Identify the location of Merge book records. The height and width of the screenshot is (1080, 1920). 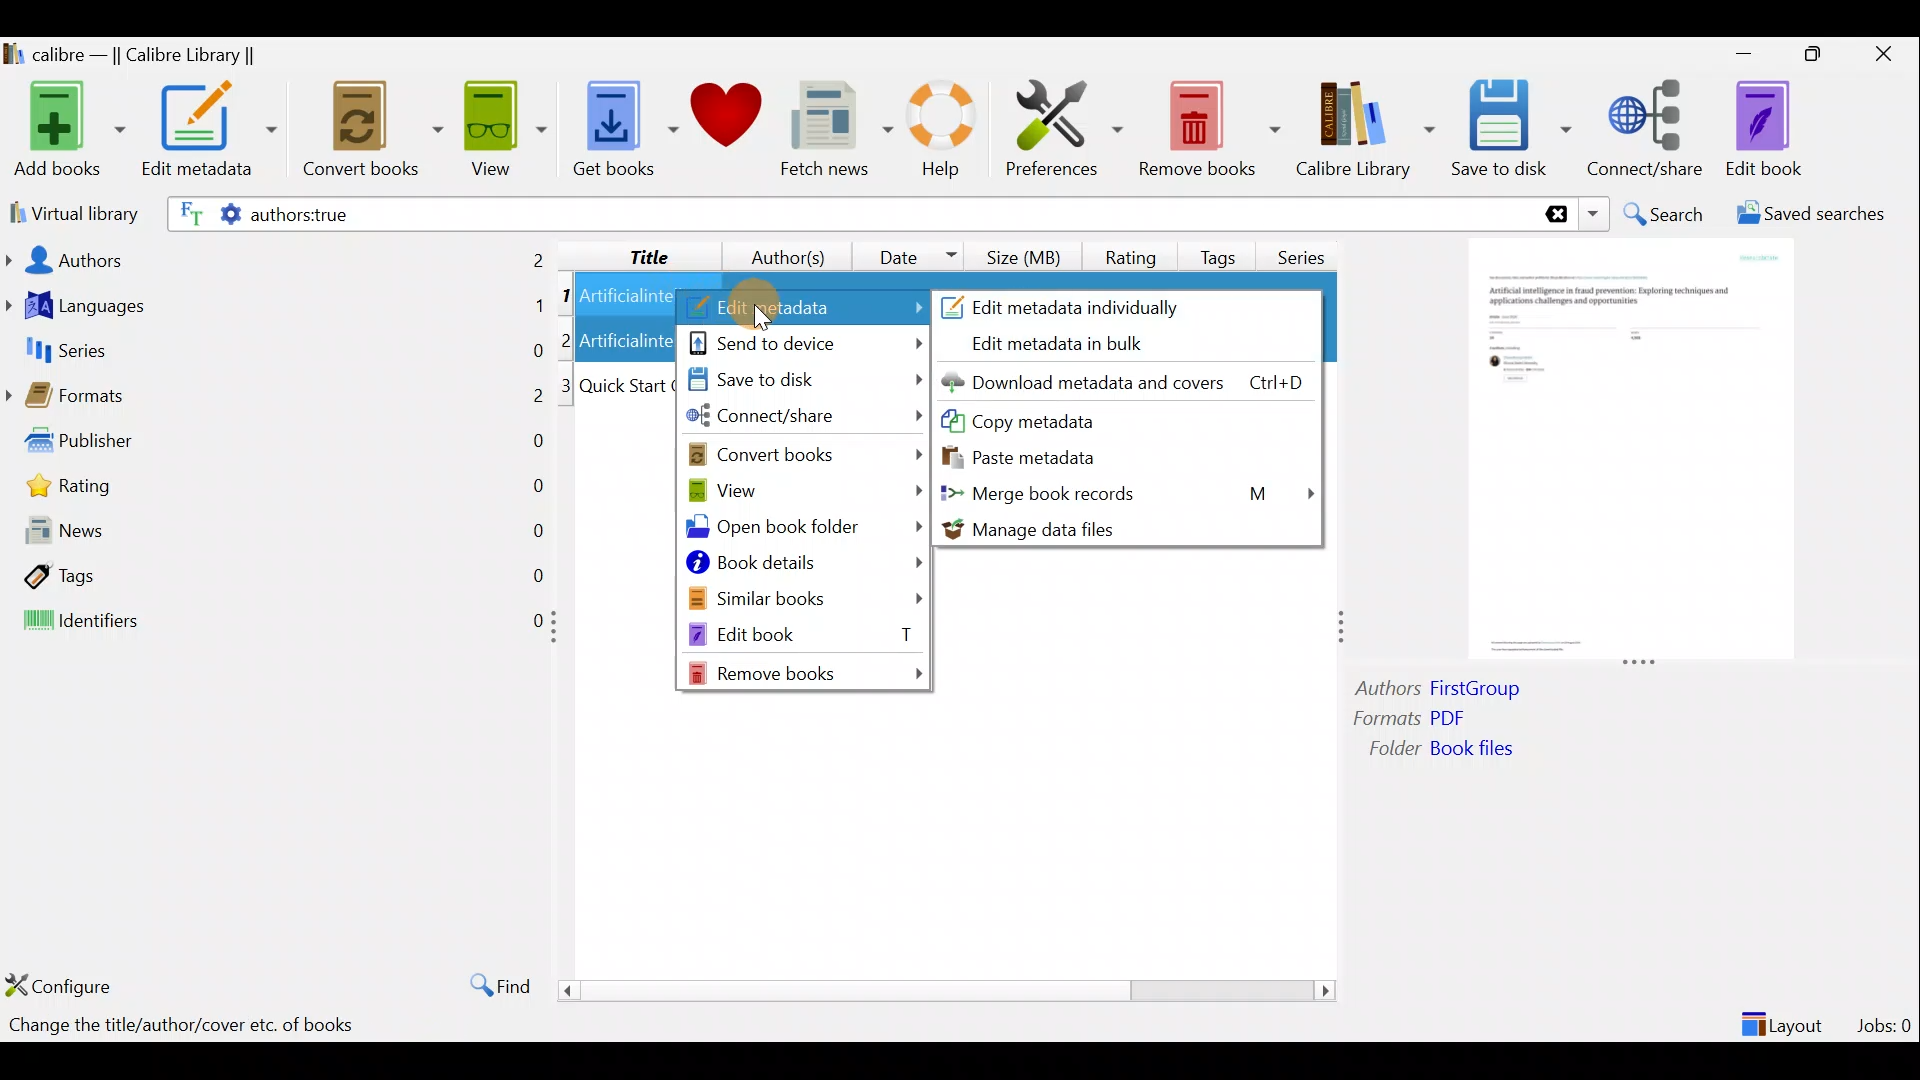
(1130, 492).